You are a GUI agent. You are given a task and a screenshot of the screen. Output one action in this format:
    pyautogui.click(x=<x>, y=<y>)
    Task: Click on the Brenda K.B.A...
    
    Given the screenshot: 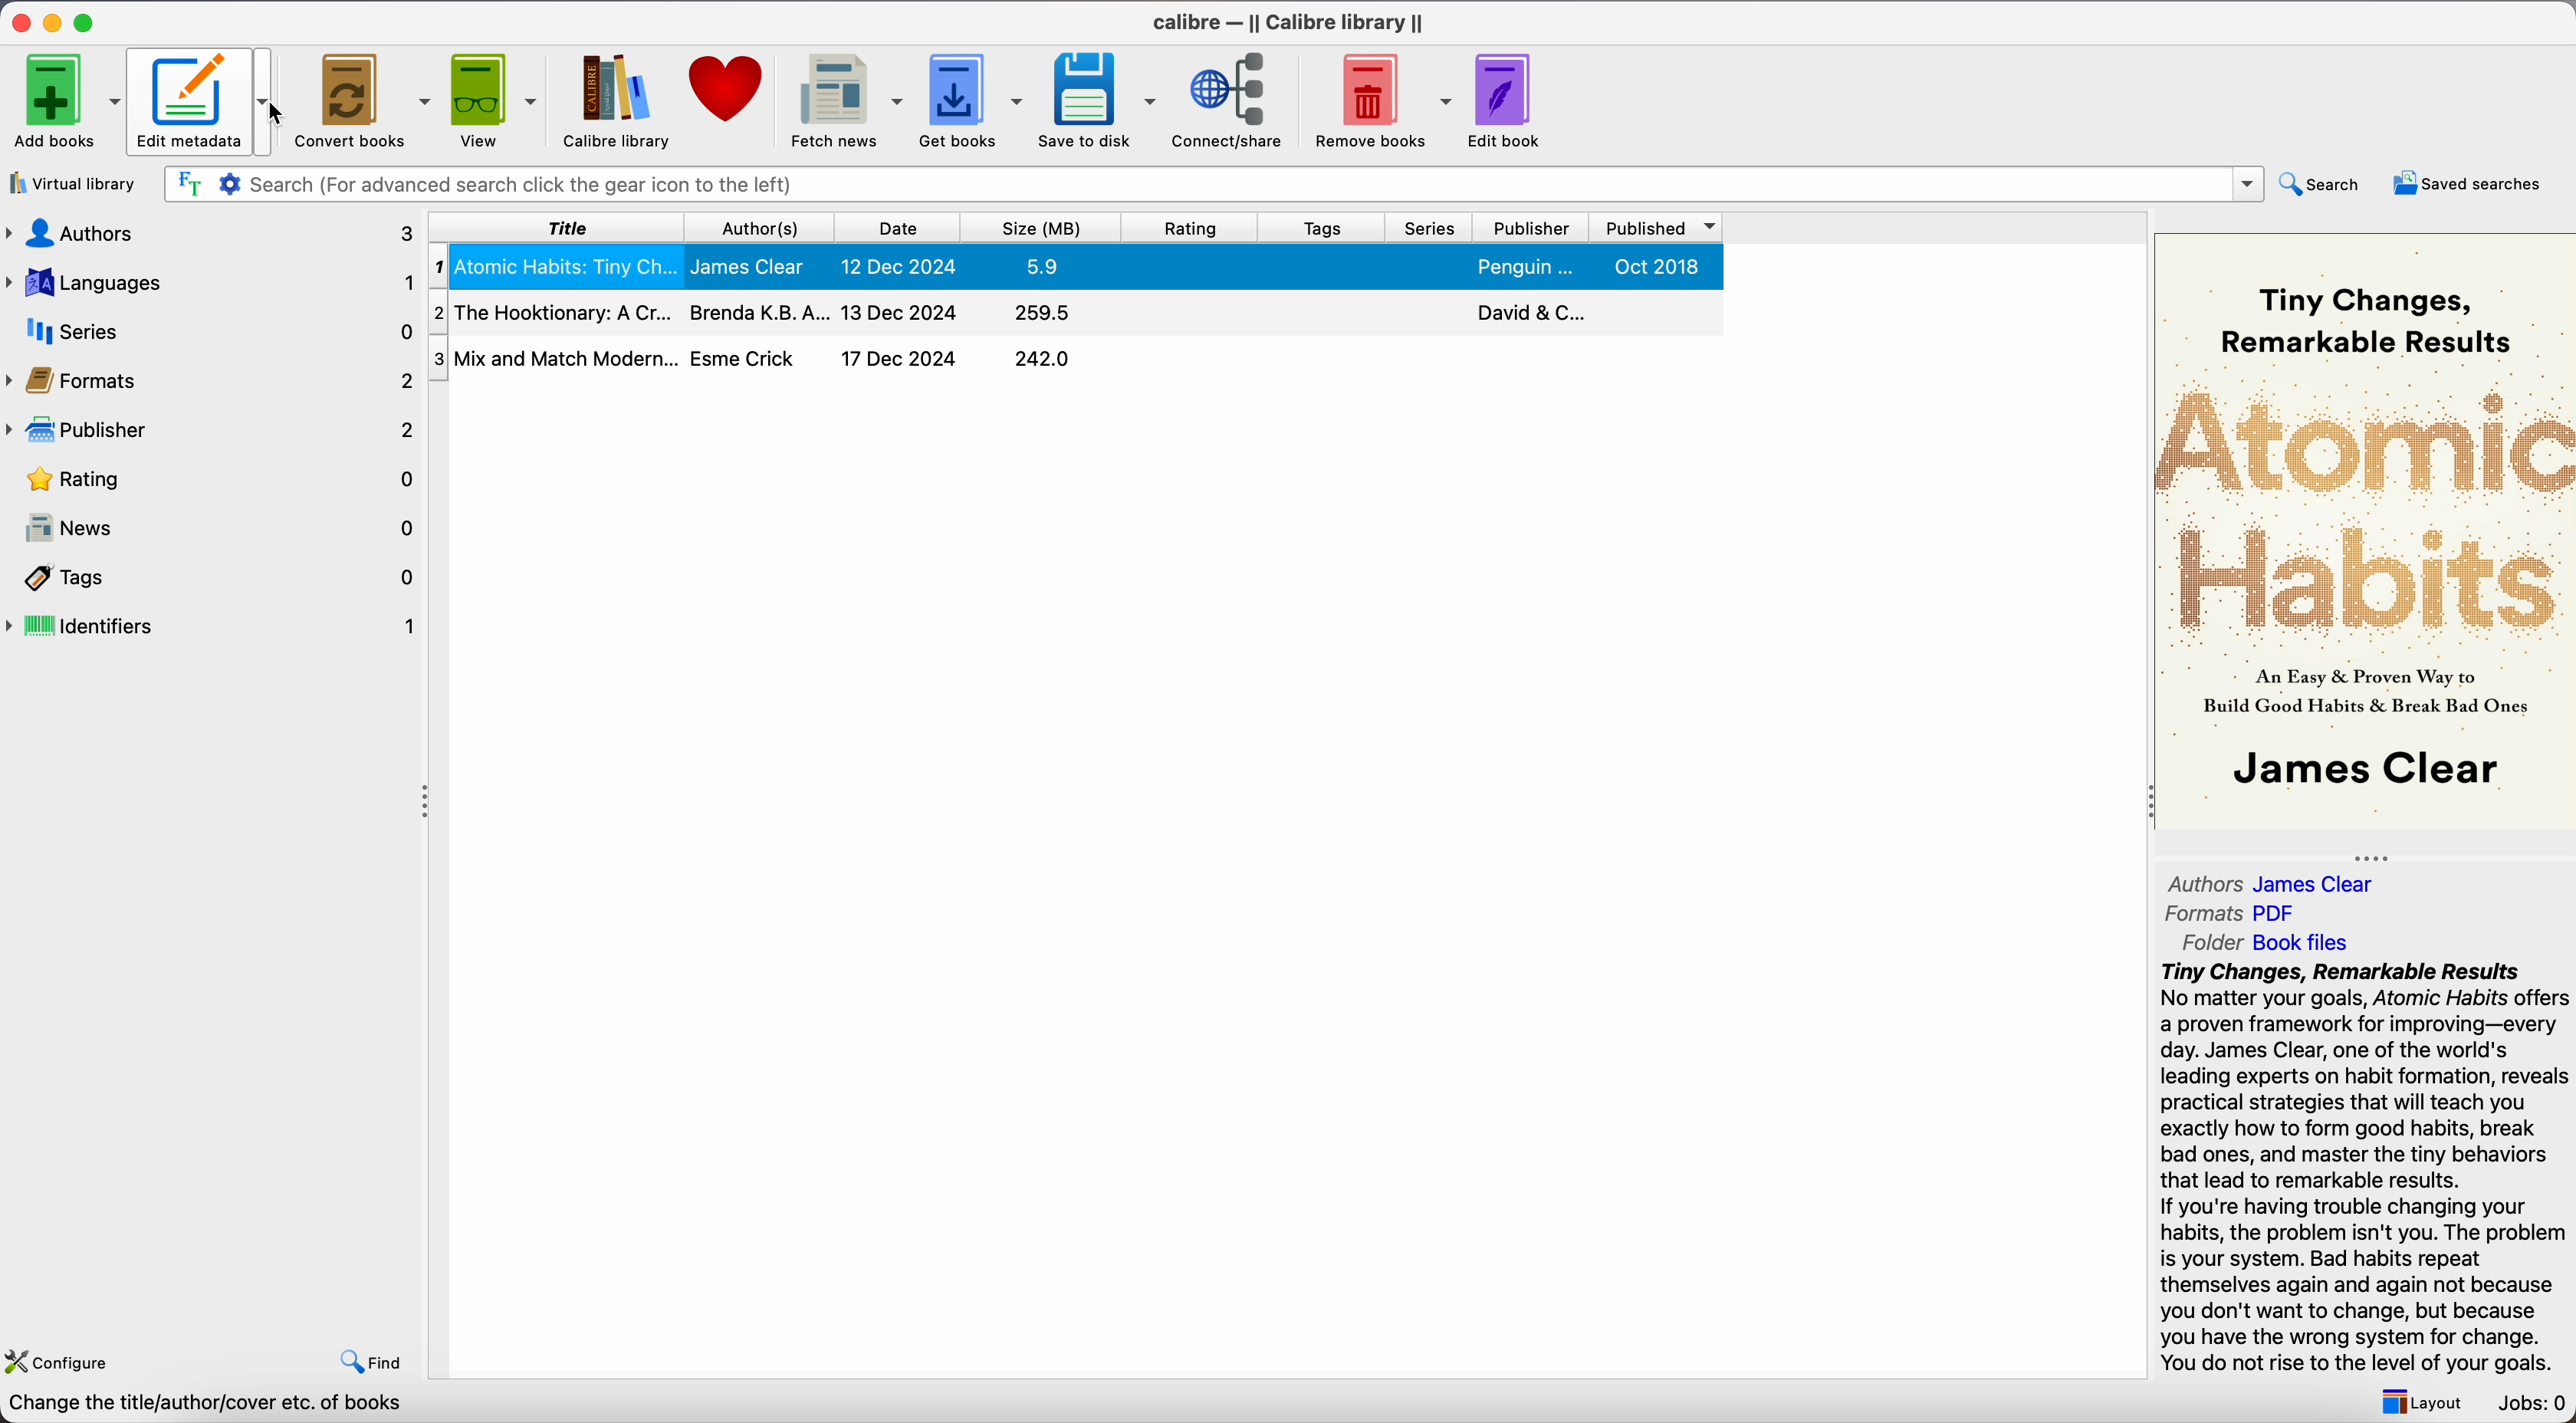 What is the action you would take?
    pyautogui.click(x=758, y=313)
    